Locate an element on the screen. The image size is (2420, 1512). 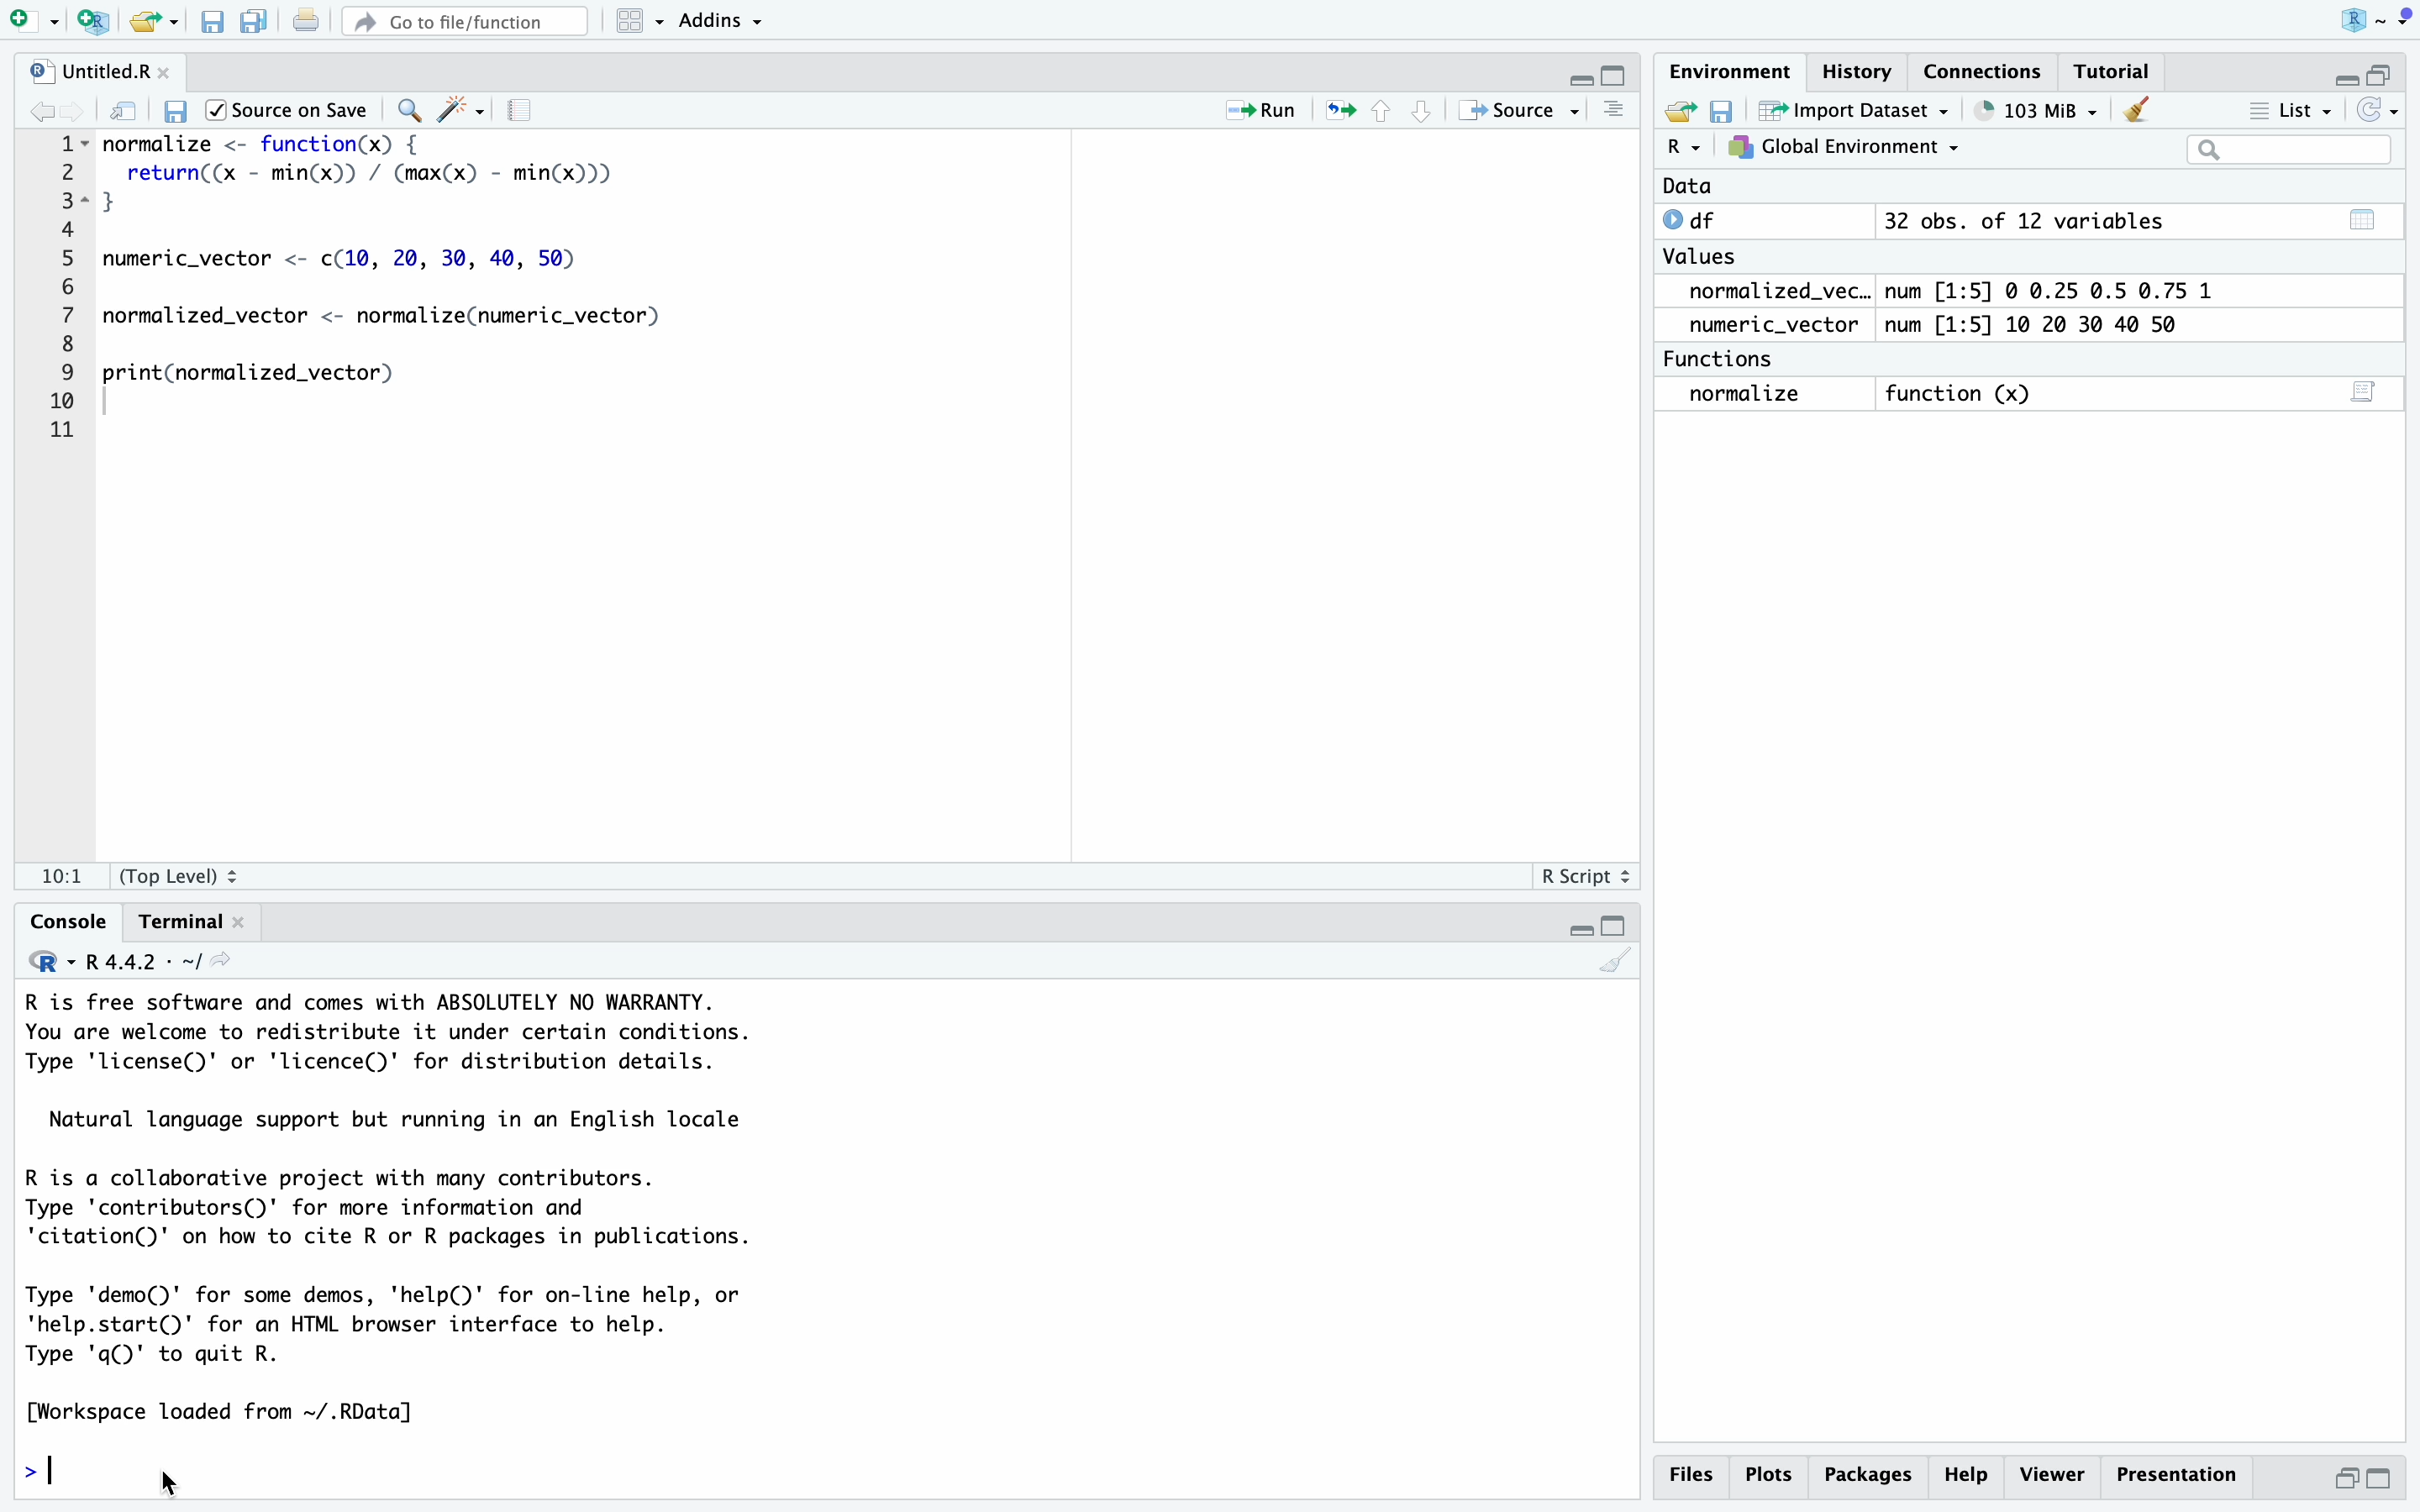
Maximize is located at coordinates (1617, 77).